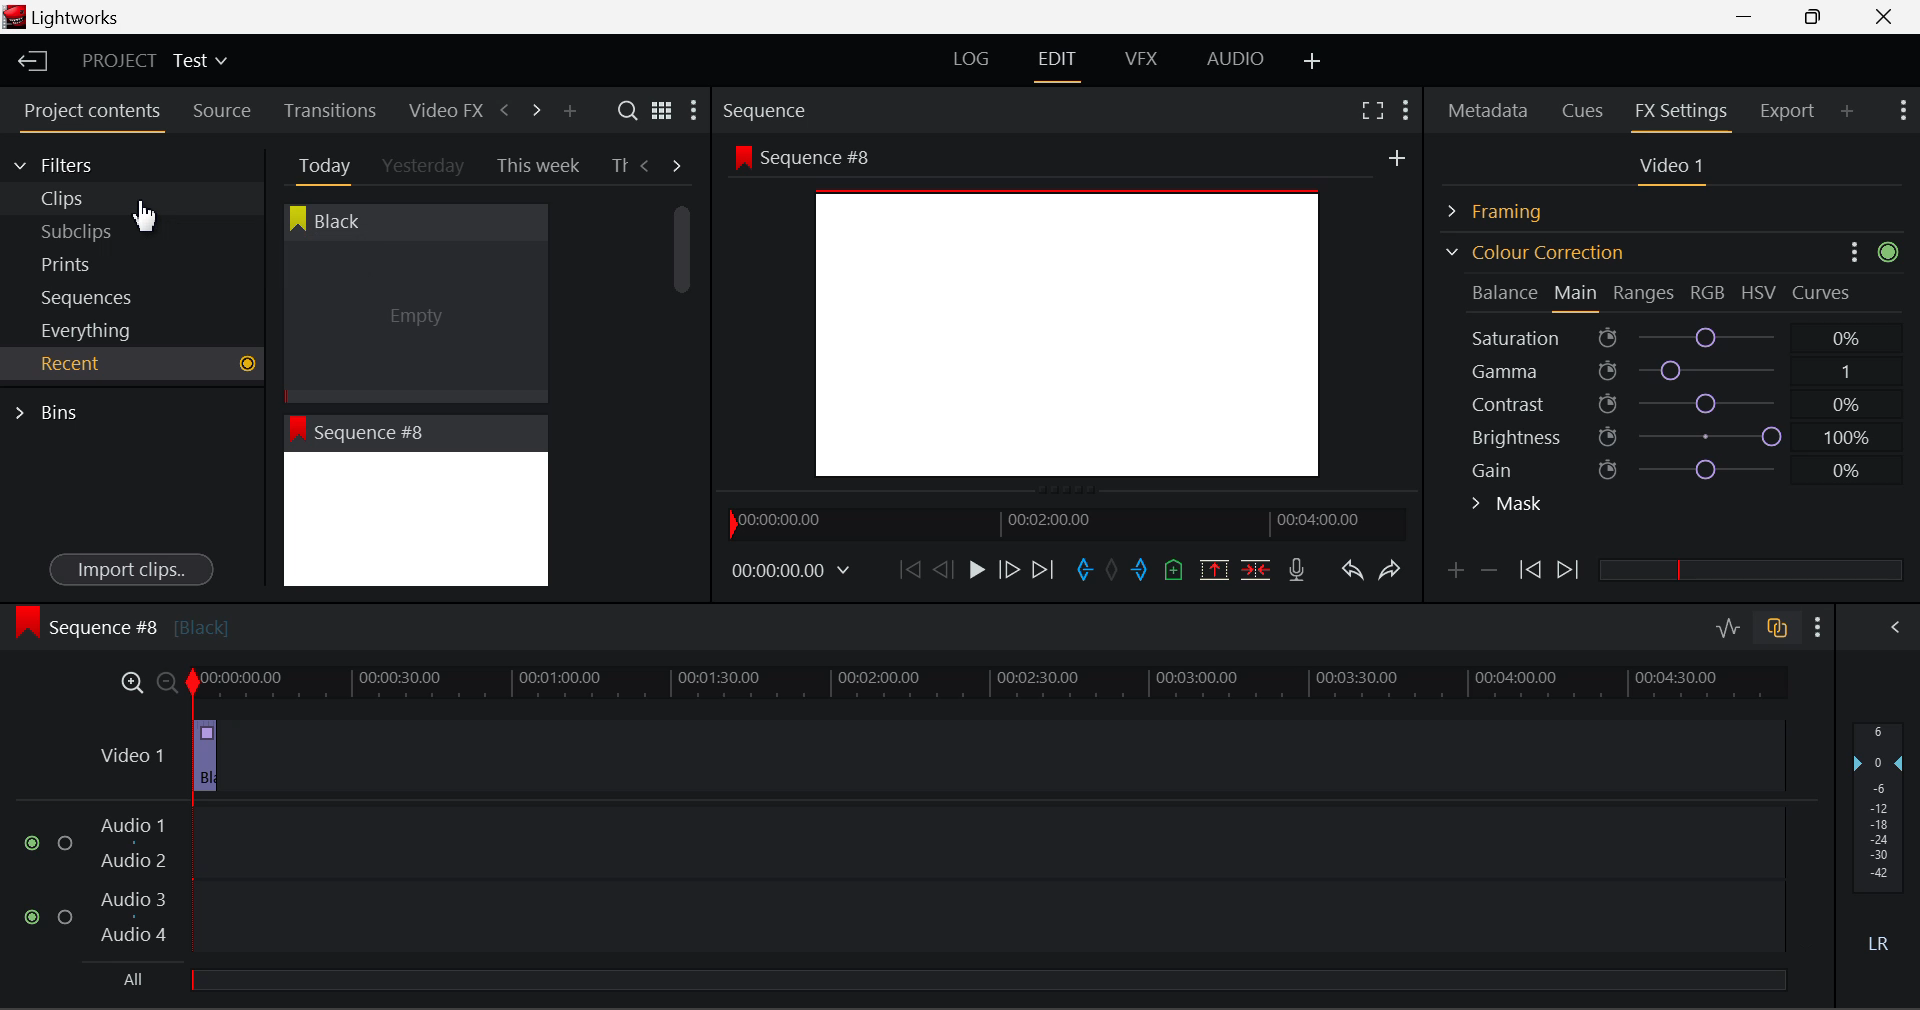 This screenshot has width=1920, height=1010. I want to click on Show Settings, so click(1819, 627).